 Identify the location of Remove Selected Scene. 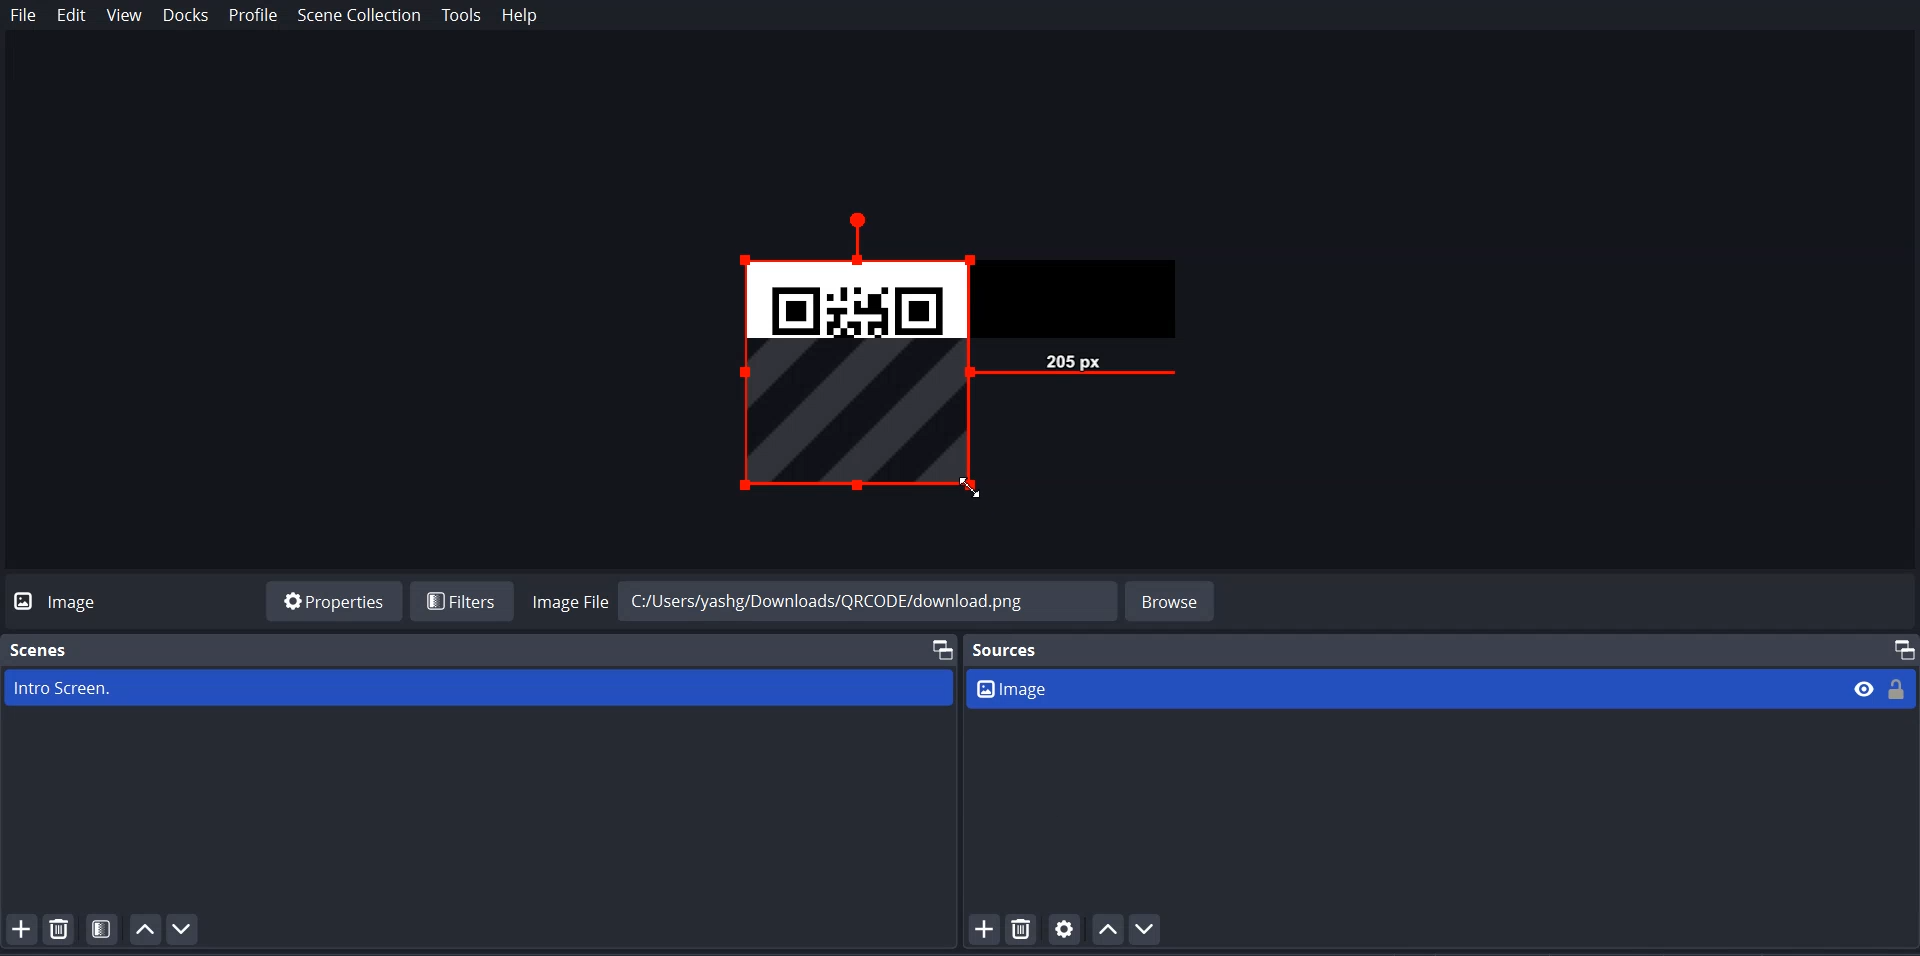
(62, 929).